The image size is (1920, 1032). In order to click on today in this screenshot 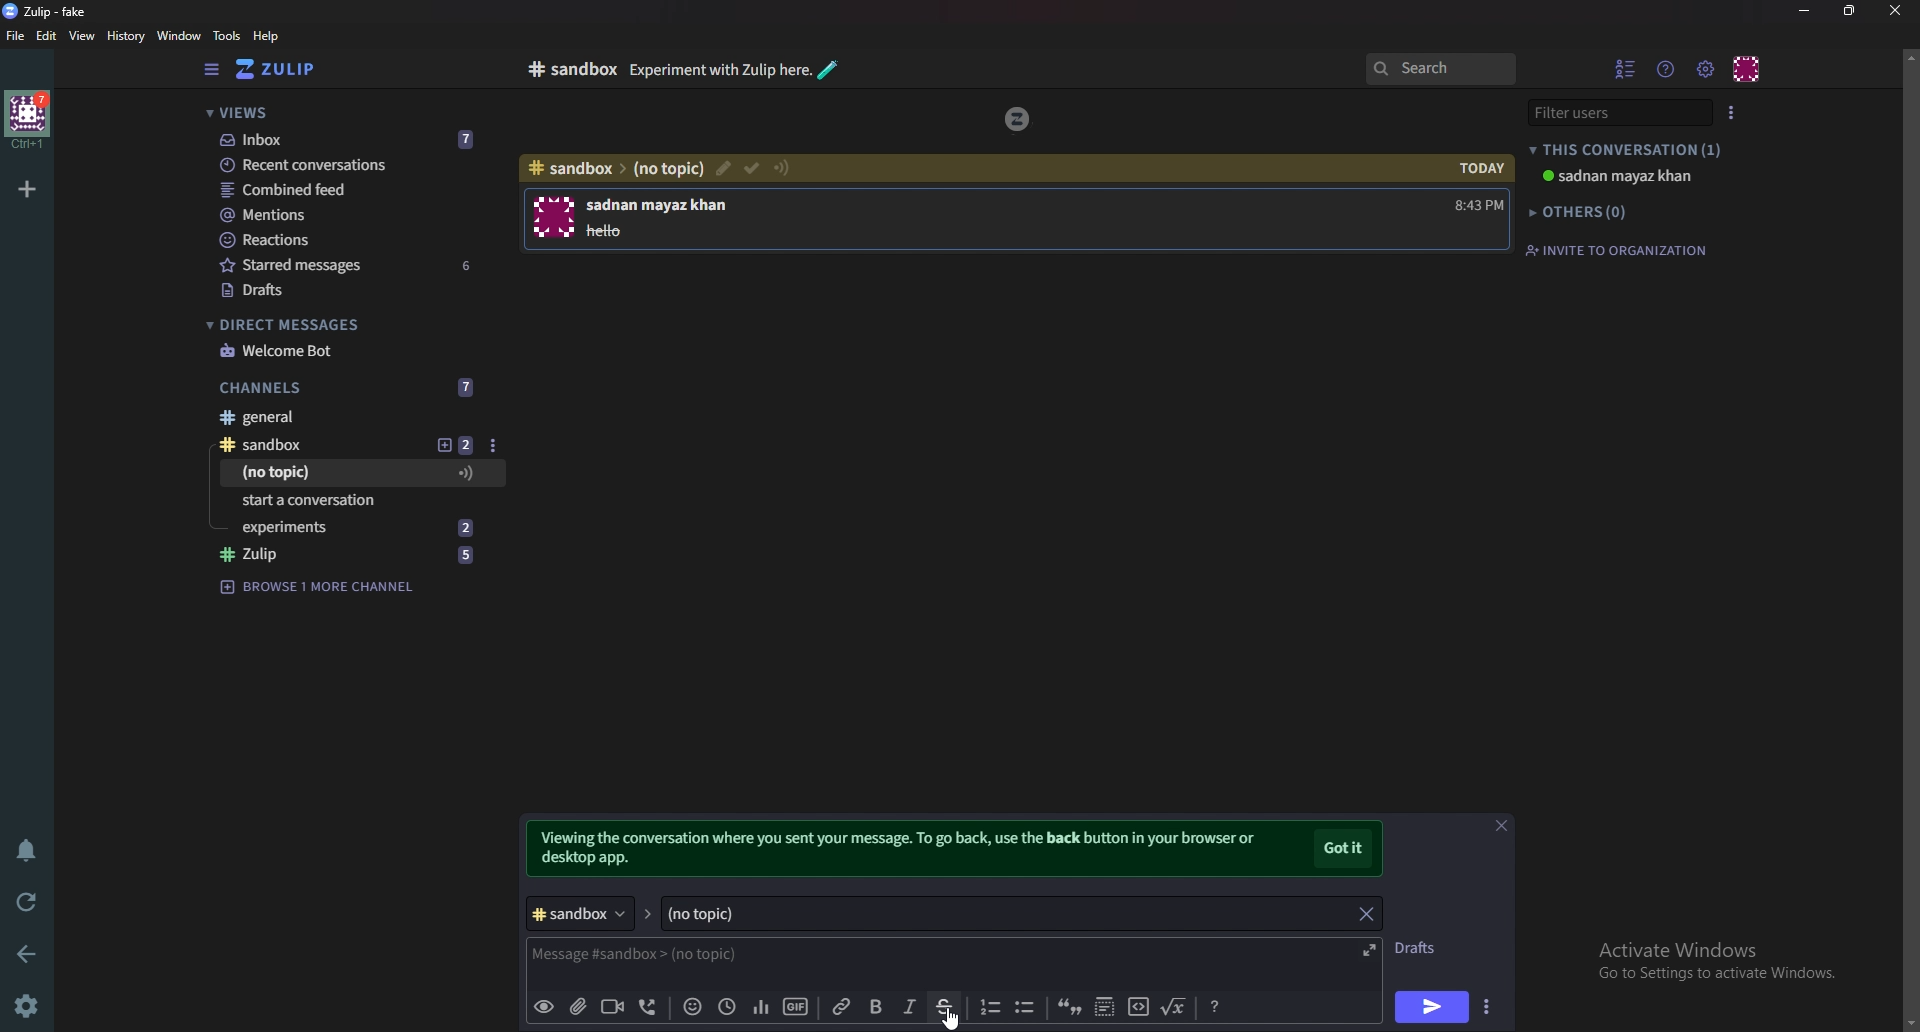, I will do `click(1482, 170)`.